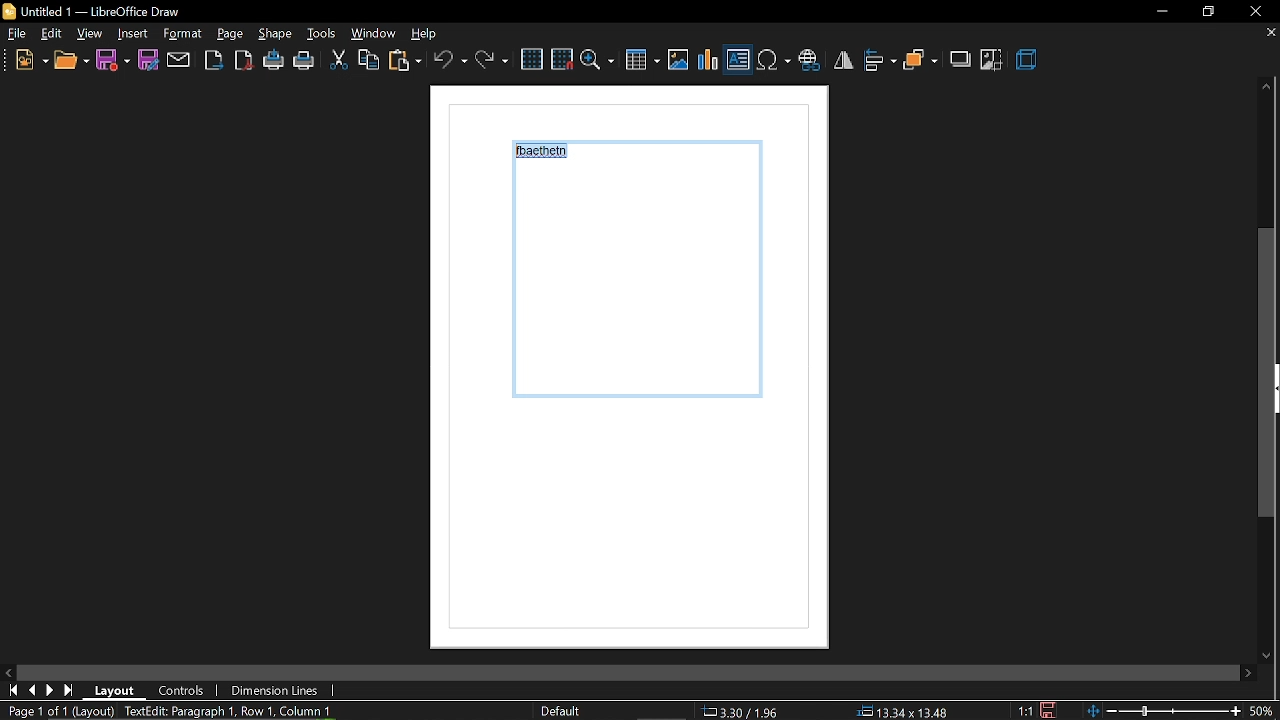 Image resolution: width=1280 pixels, height=720 pixels. I want to click on insert, so click(185, 34).